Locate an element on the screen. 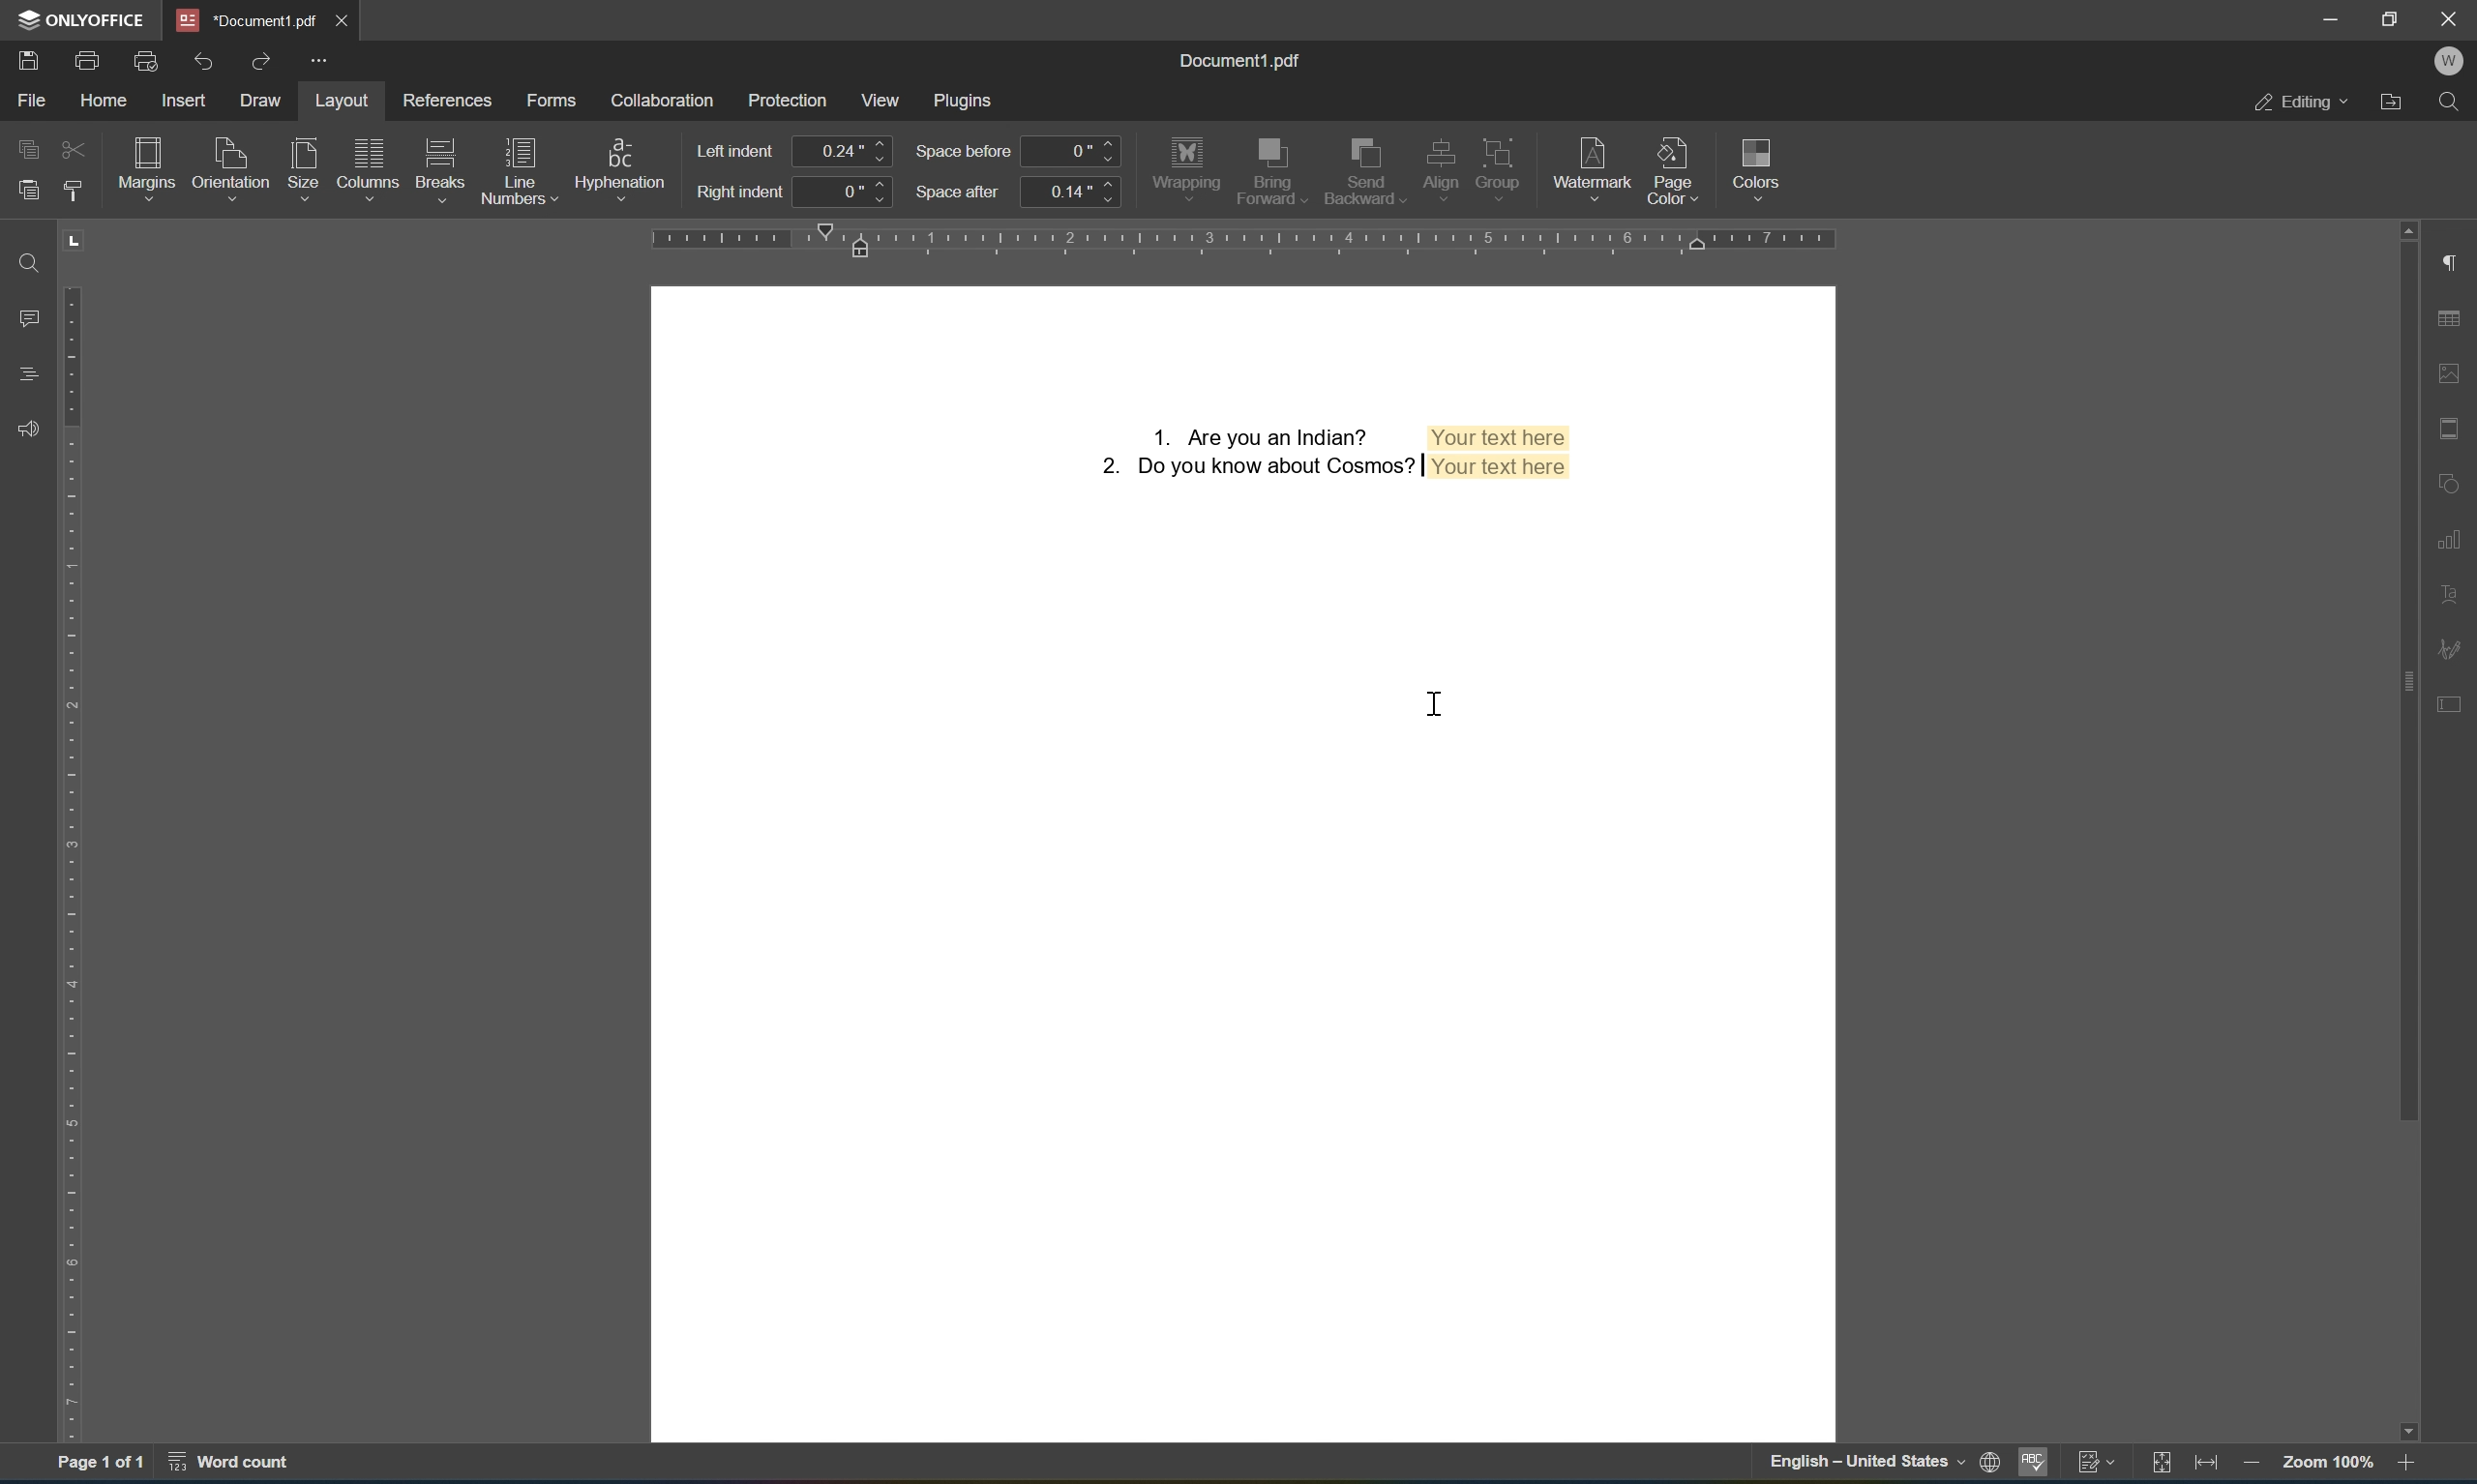  copy is located at coordinates (31, 148).